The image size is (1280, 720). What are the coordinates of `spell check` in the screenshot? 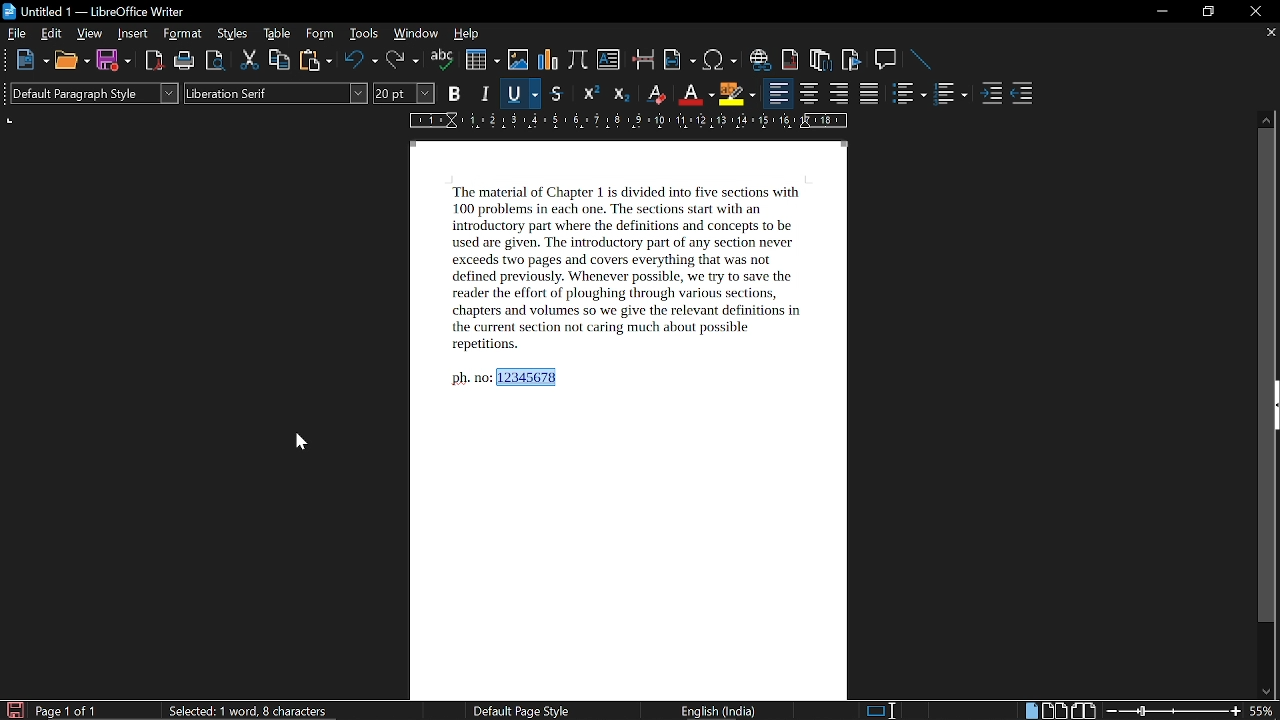 It's located at (443, 61).